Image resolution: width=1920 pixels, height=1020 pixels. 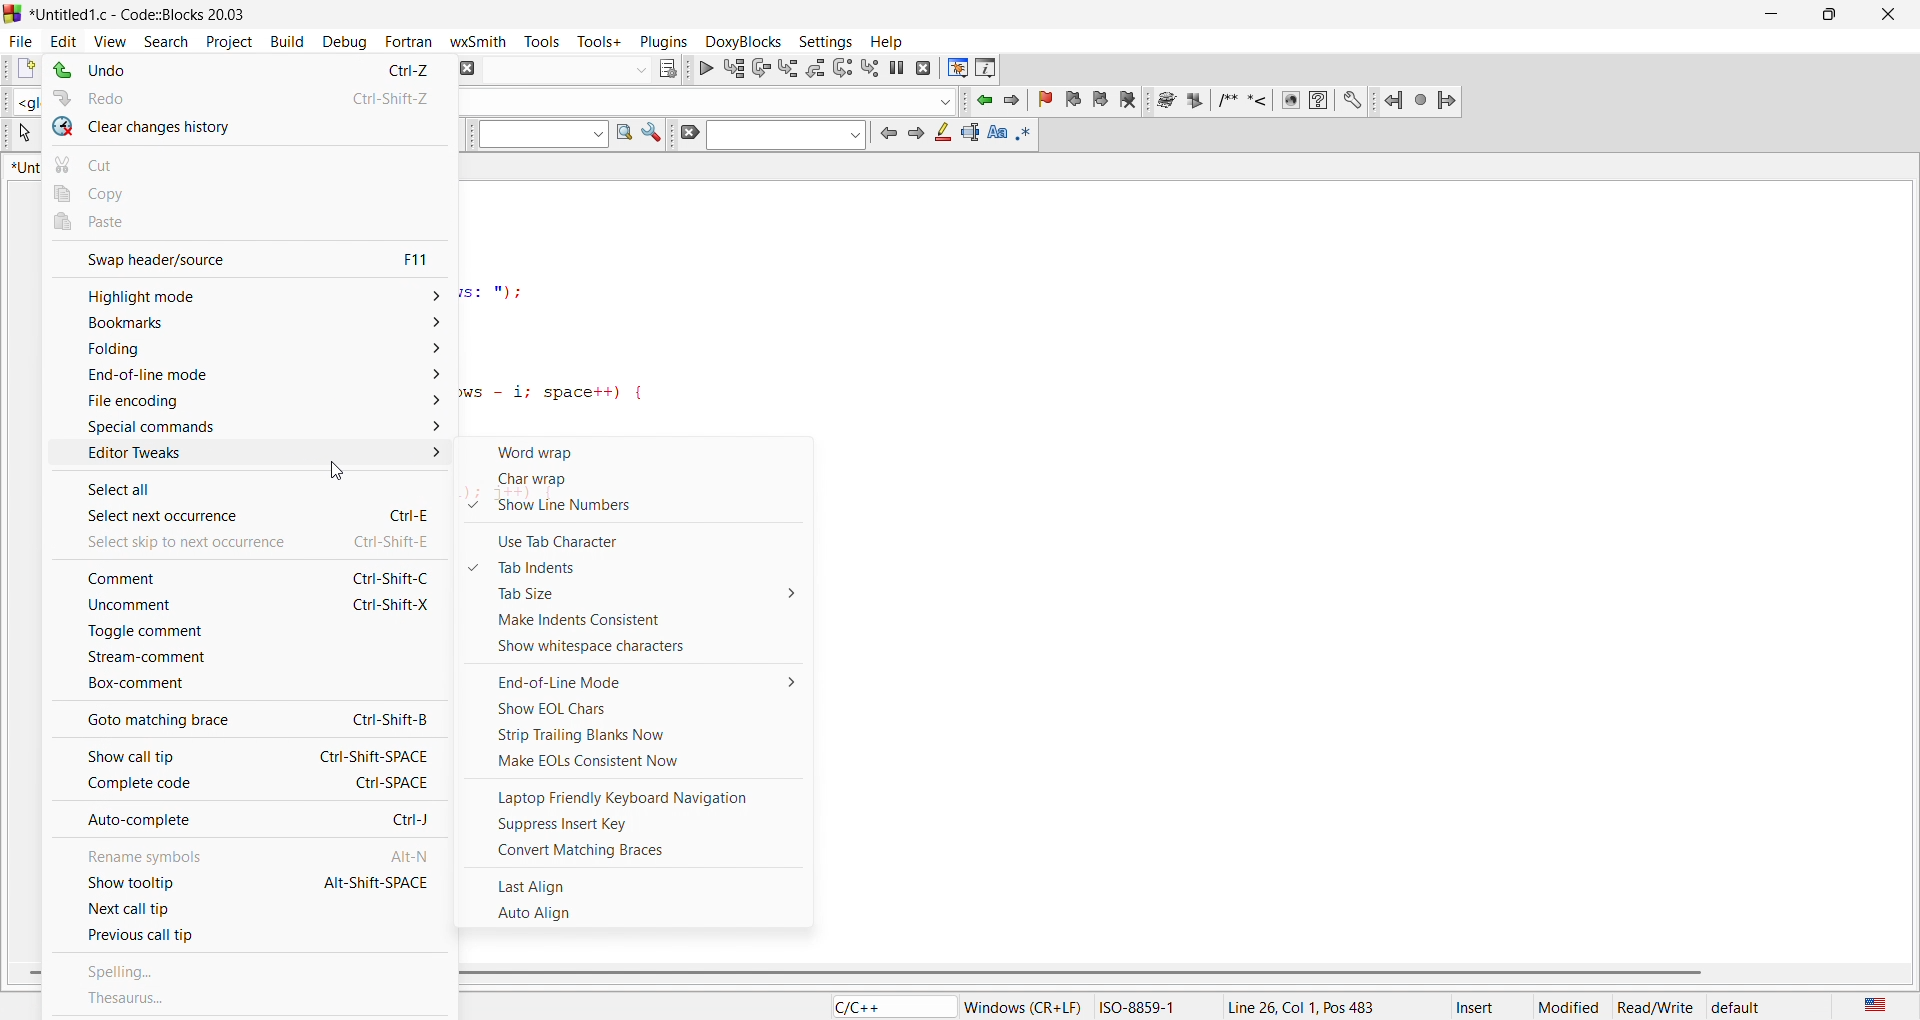 What do you see at coordinates (1001, 135) in the screenshot?
I see `icon` at bounding box center [1001, 135].